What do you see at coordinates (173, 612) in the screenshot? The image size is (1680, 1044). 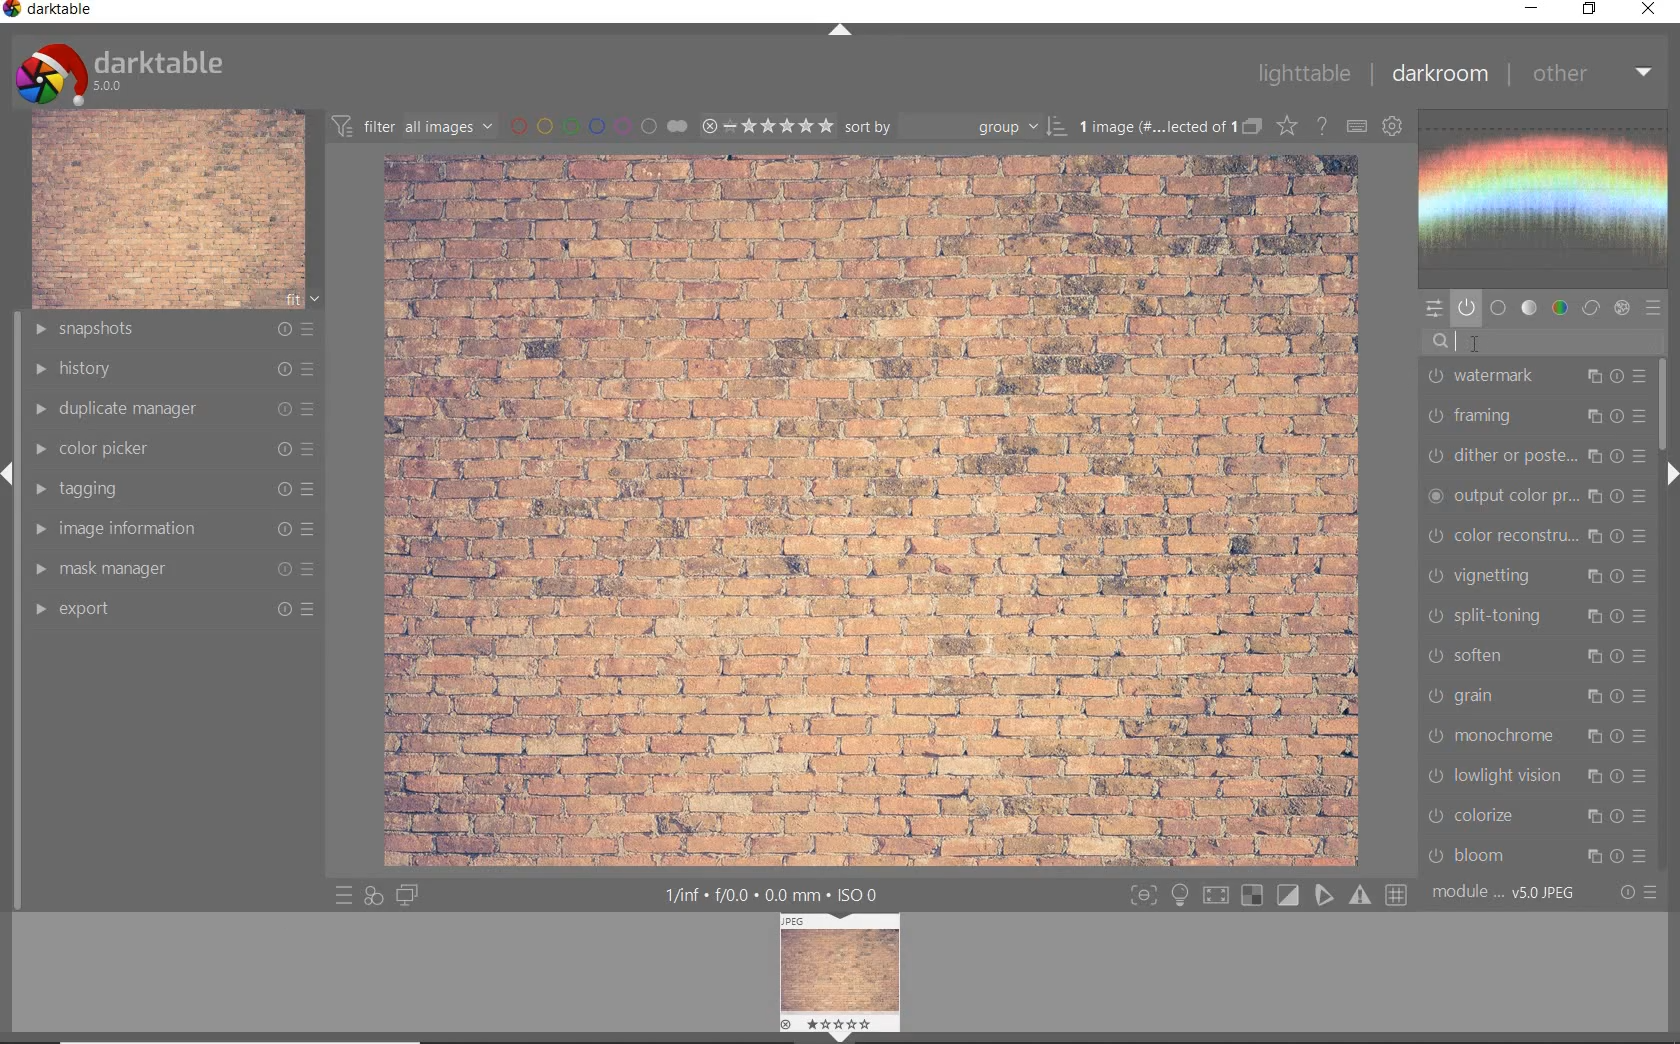 I see `export` at bounding box center [173, 612].